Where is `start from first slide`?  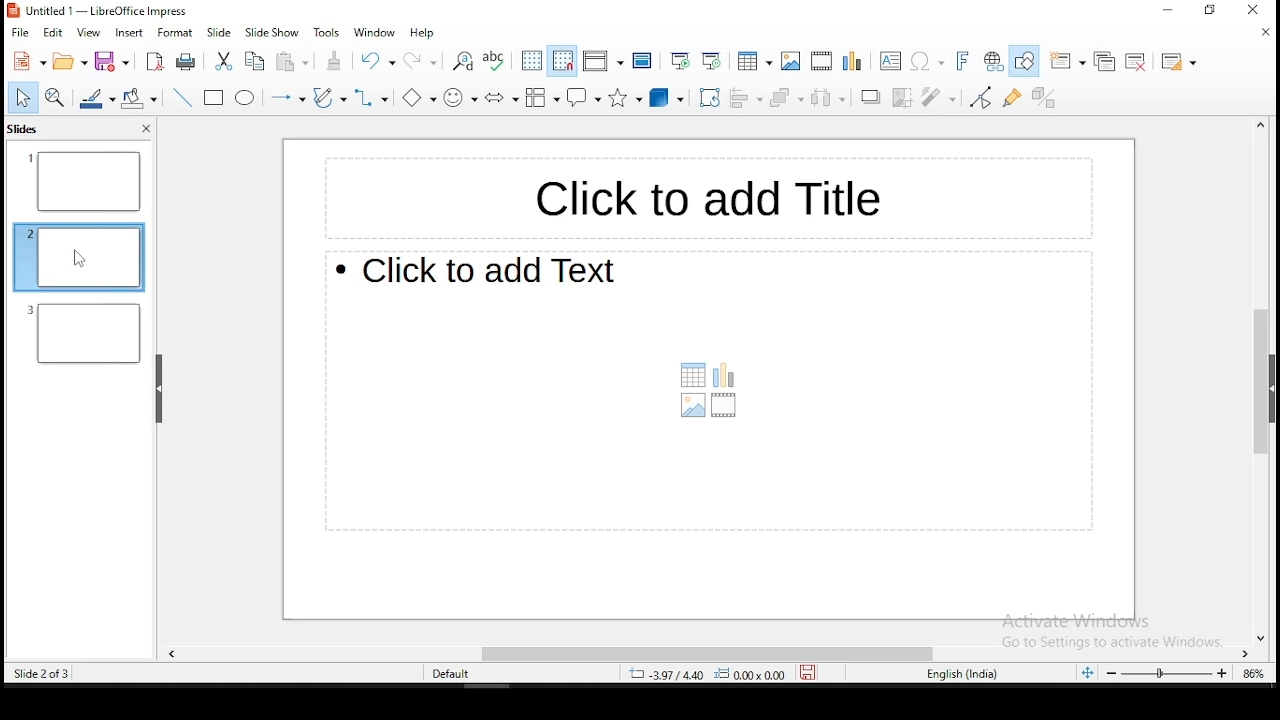
start from first slide is located at coordinates (676, 62).